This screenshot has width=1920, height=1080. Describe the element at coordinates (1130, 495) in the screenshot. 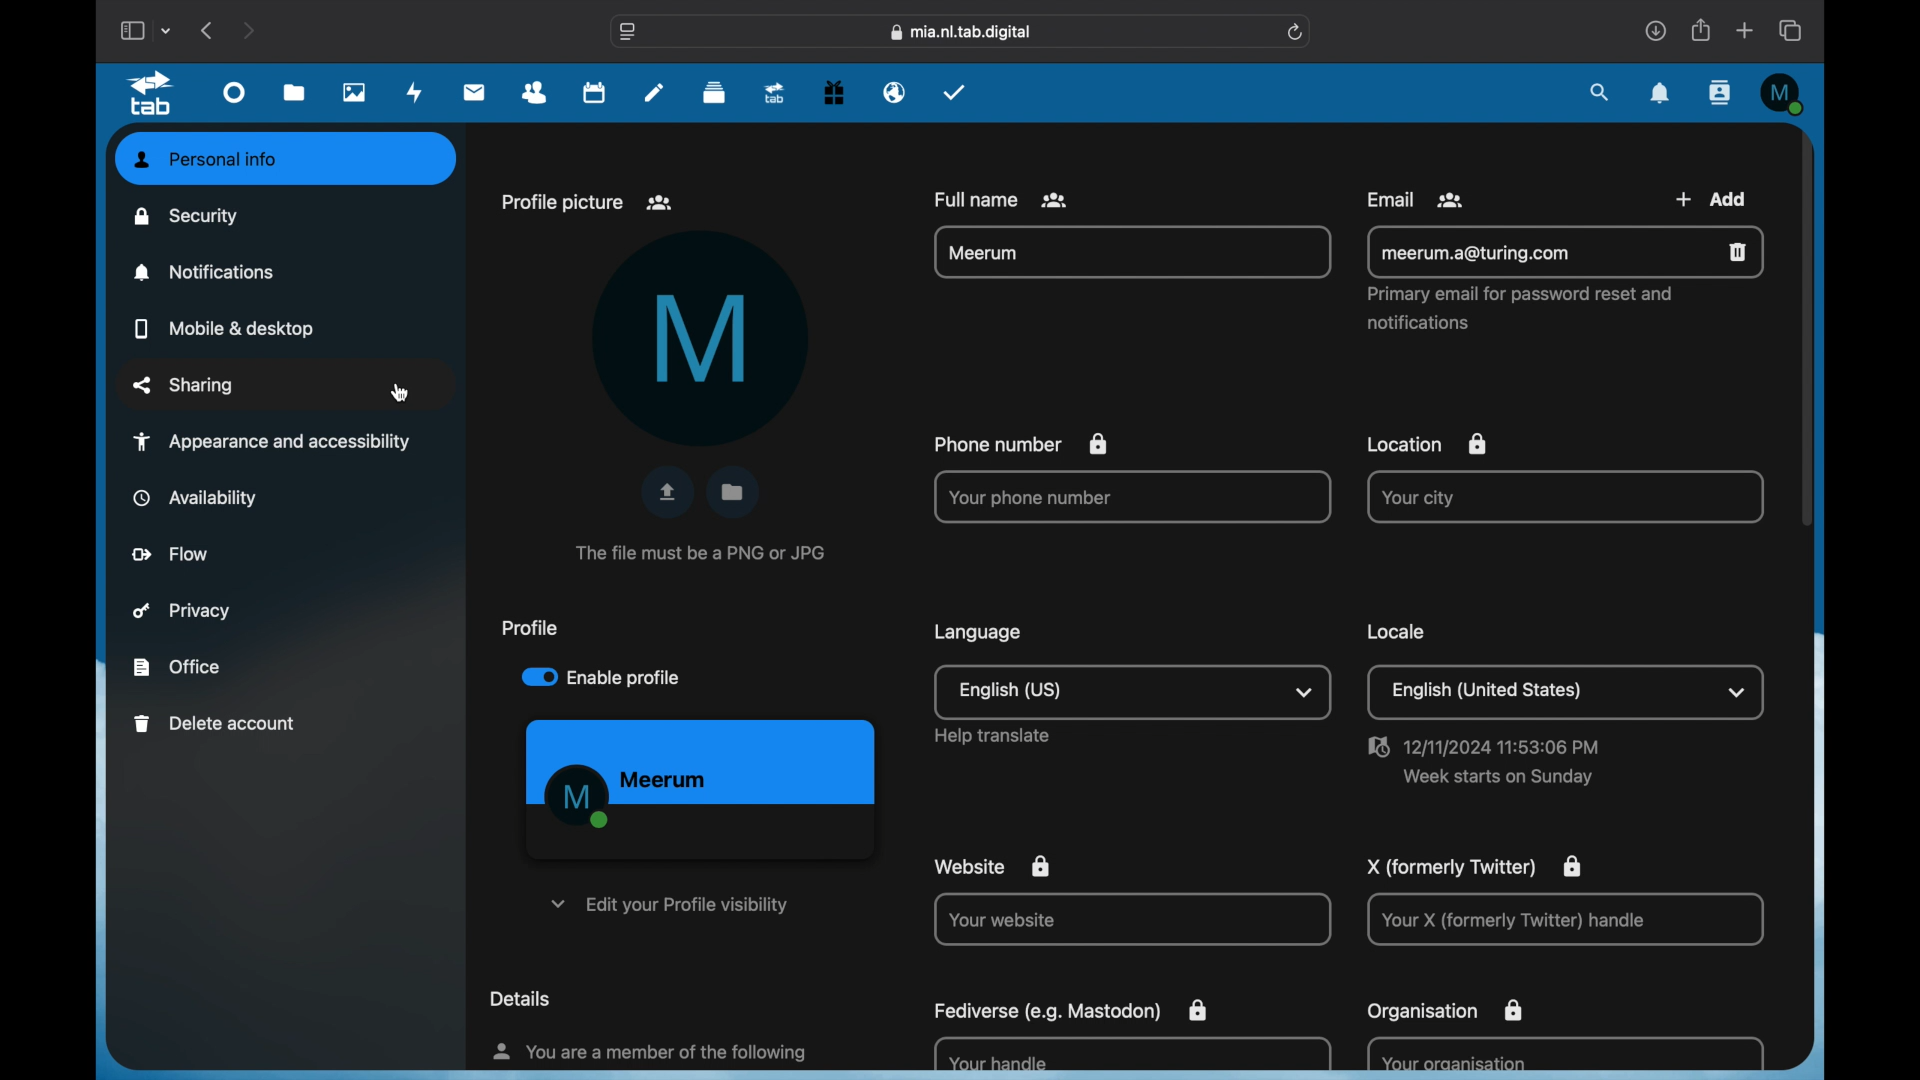

I see `phone number` at that location.